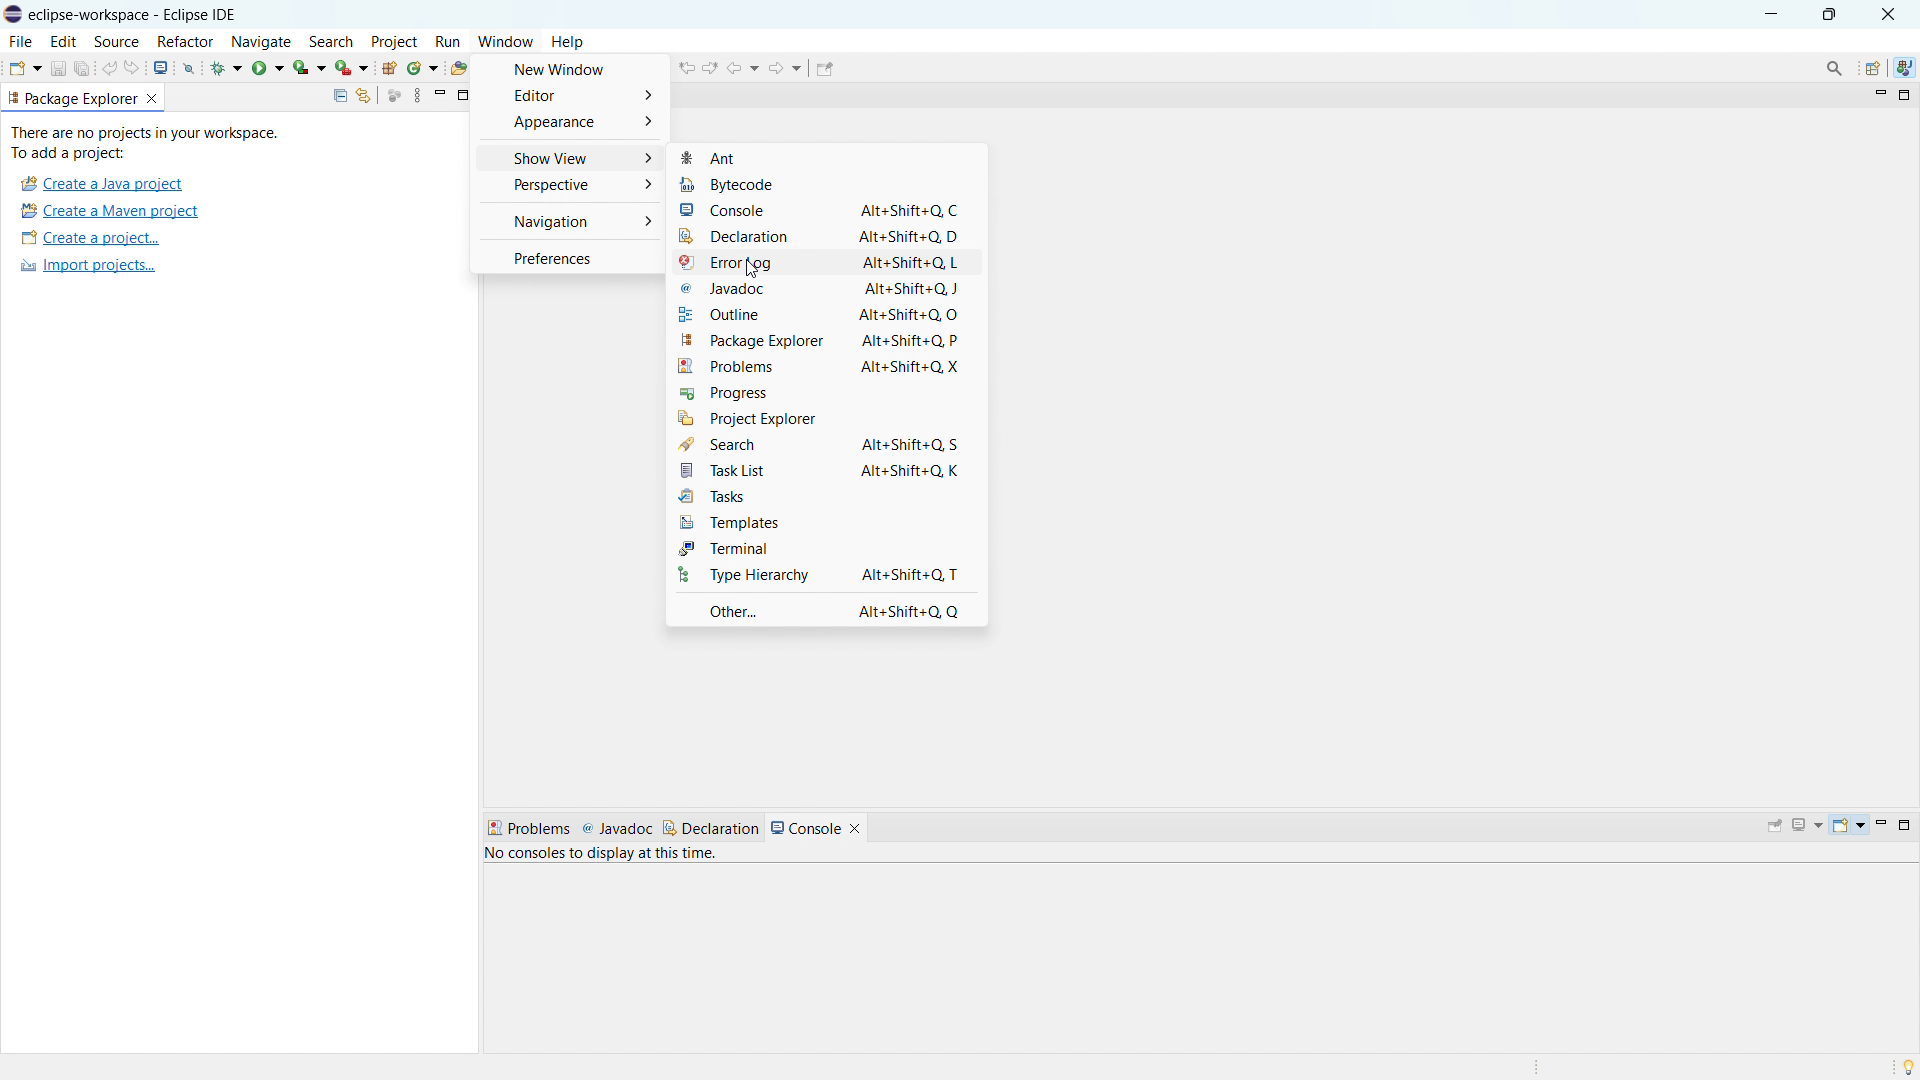  I want to click on eclipse-workspace - Eclipse IDE, so click(152, 14).